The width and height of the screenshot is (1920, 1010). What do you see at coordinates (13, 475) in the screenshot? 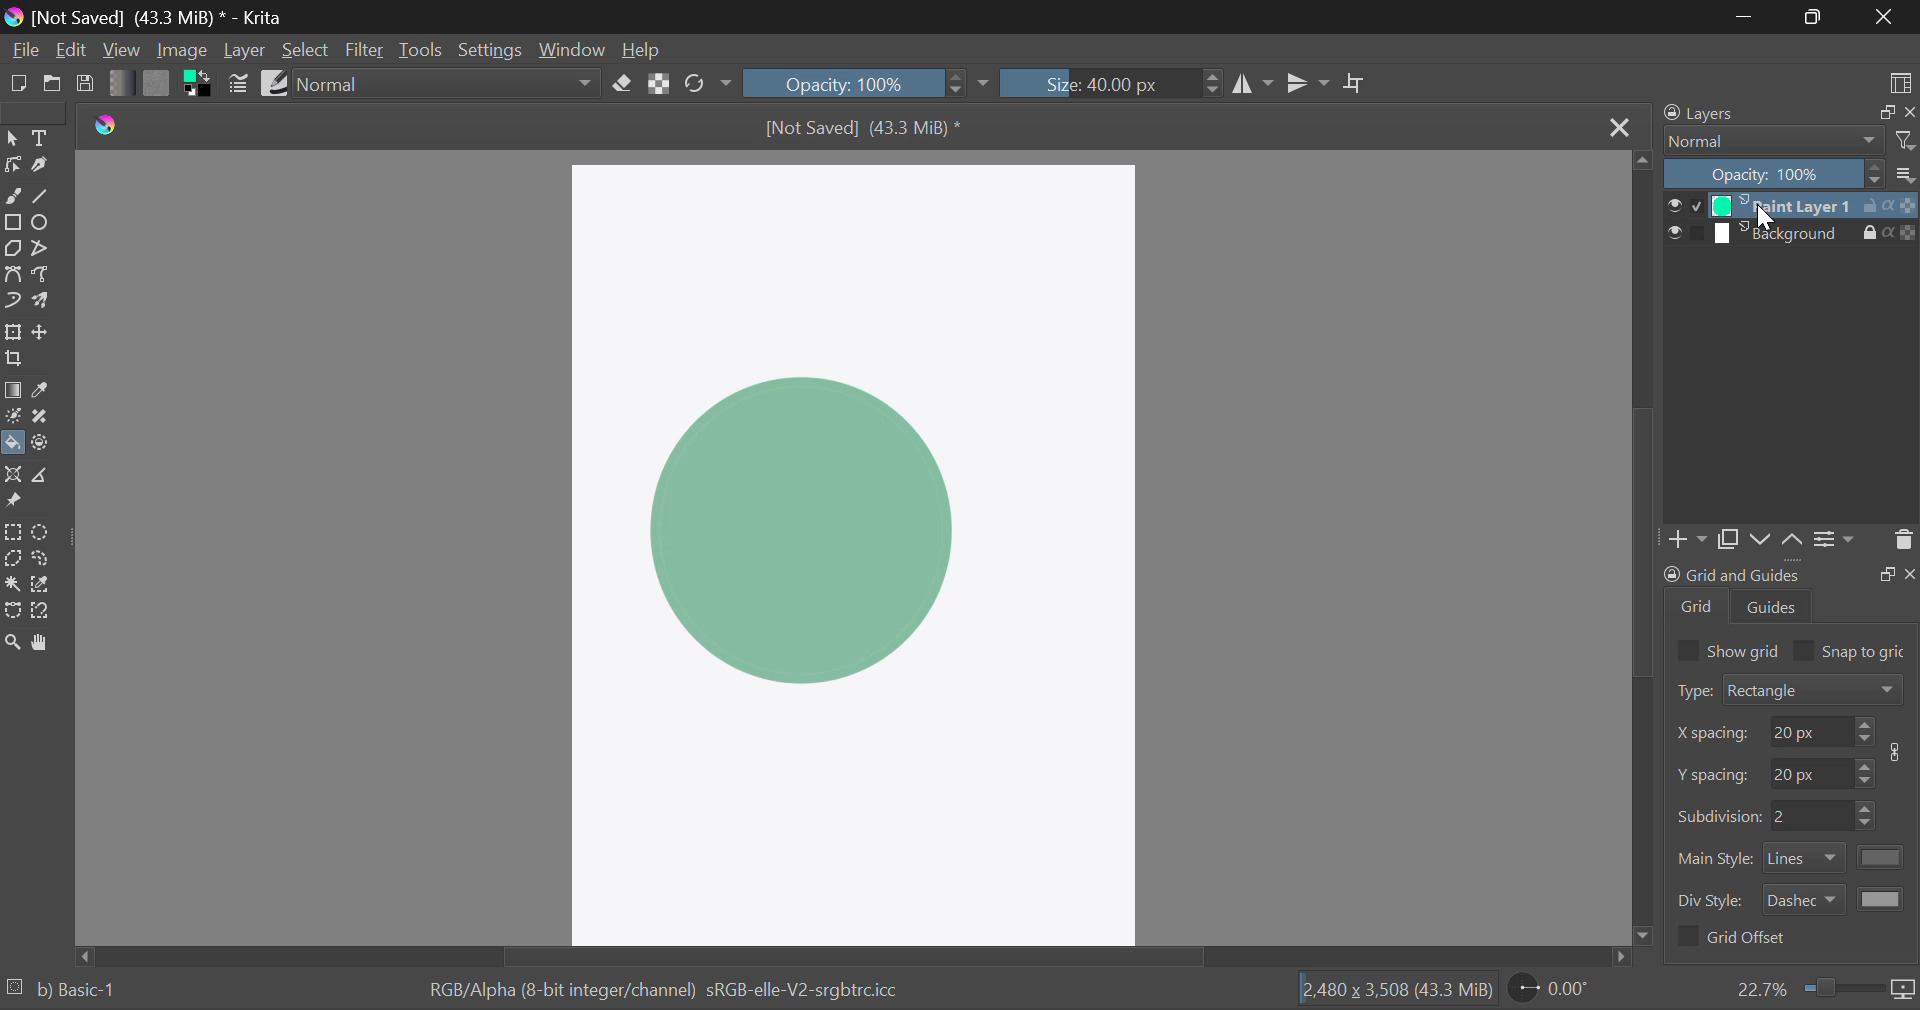
I see `Assistant Tool` at bounding box center [13, 475].